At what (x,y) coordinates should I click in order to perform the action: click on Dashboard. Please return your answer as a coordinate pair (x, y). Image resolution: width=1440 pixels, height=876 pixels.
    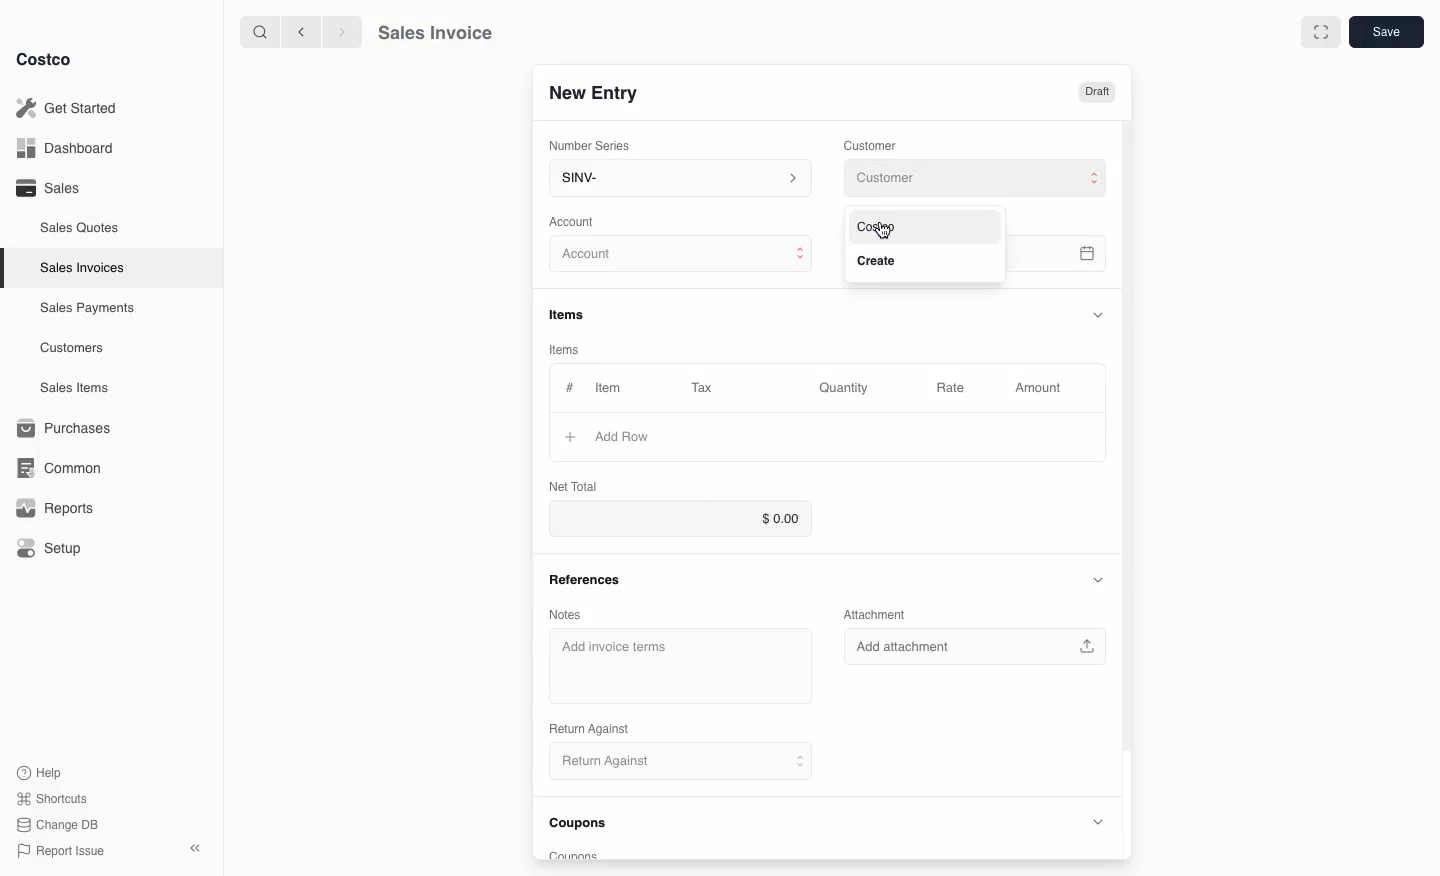
    Looking at the image, I should click on (70, 149).